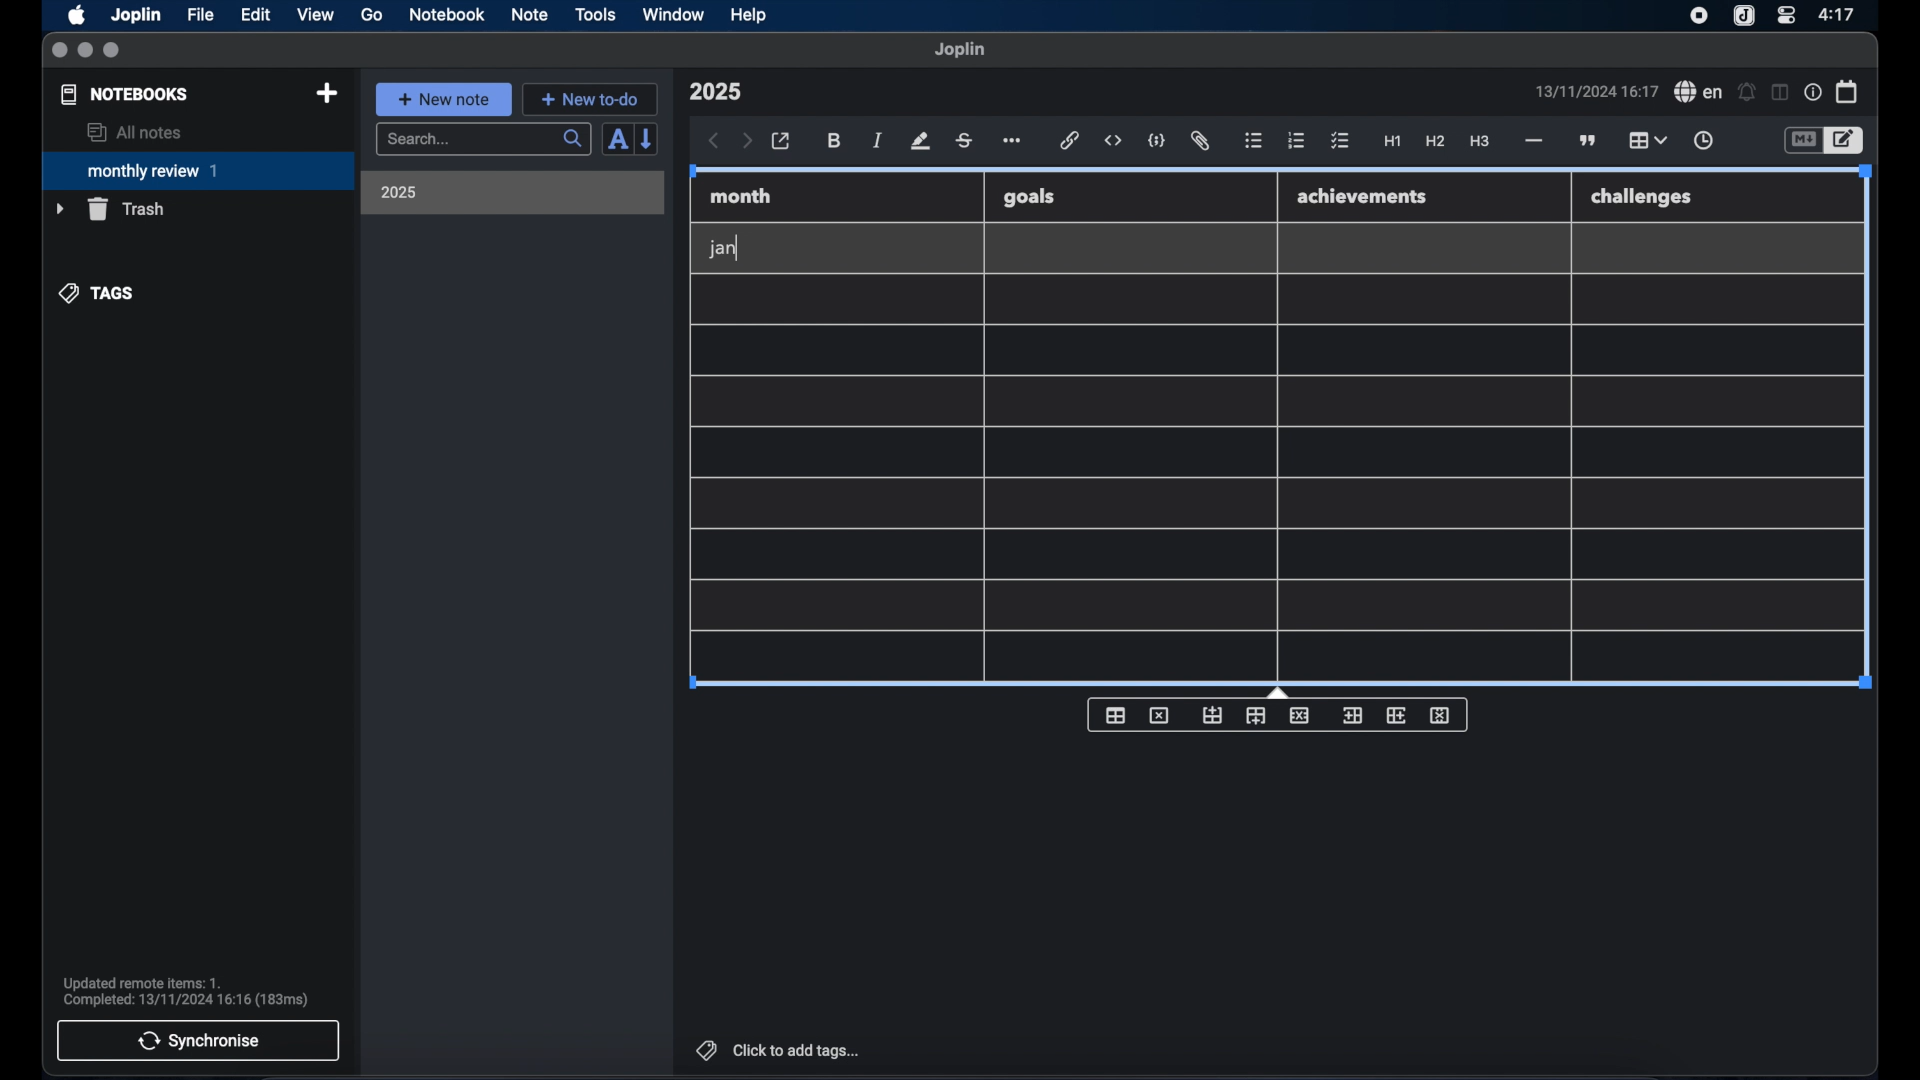 The width and height of the screenshot is (1920, 1080). I want to click on italic, so click(878, 140).